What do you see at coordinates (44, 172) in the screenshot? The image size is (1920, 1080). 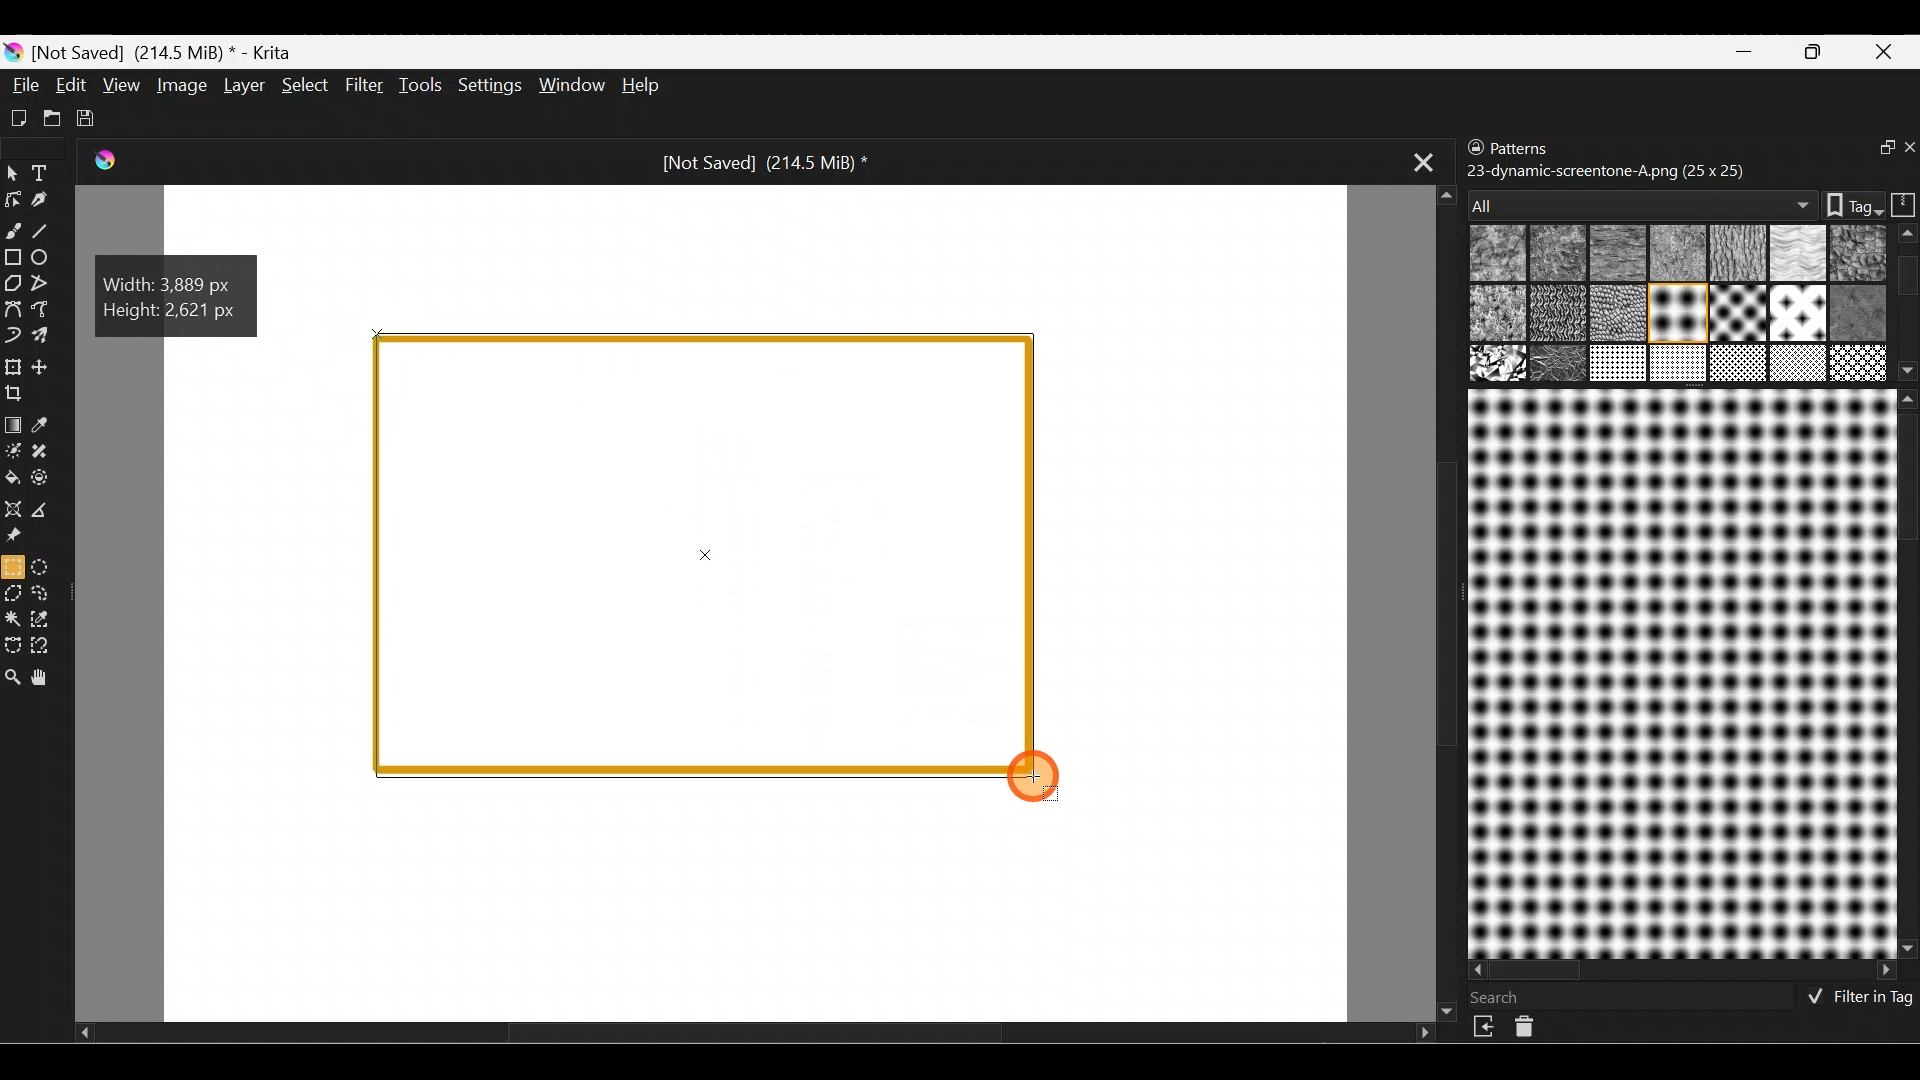 I see `Text tool` at bounding box center [44, 172].